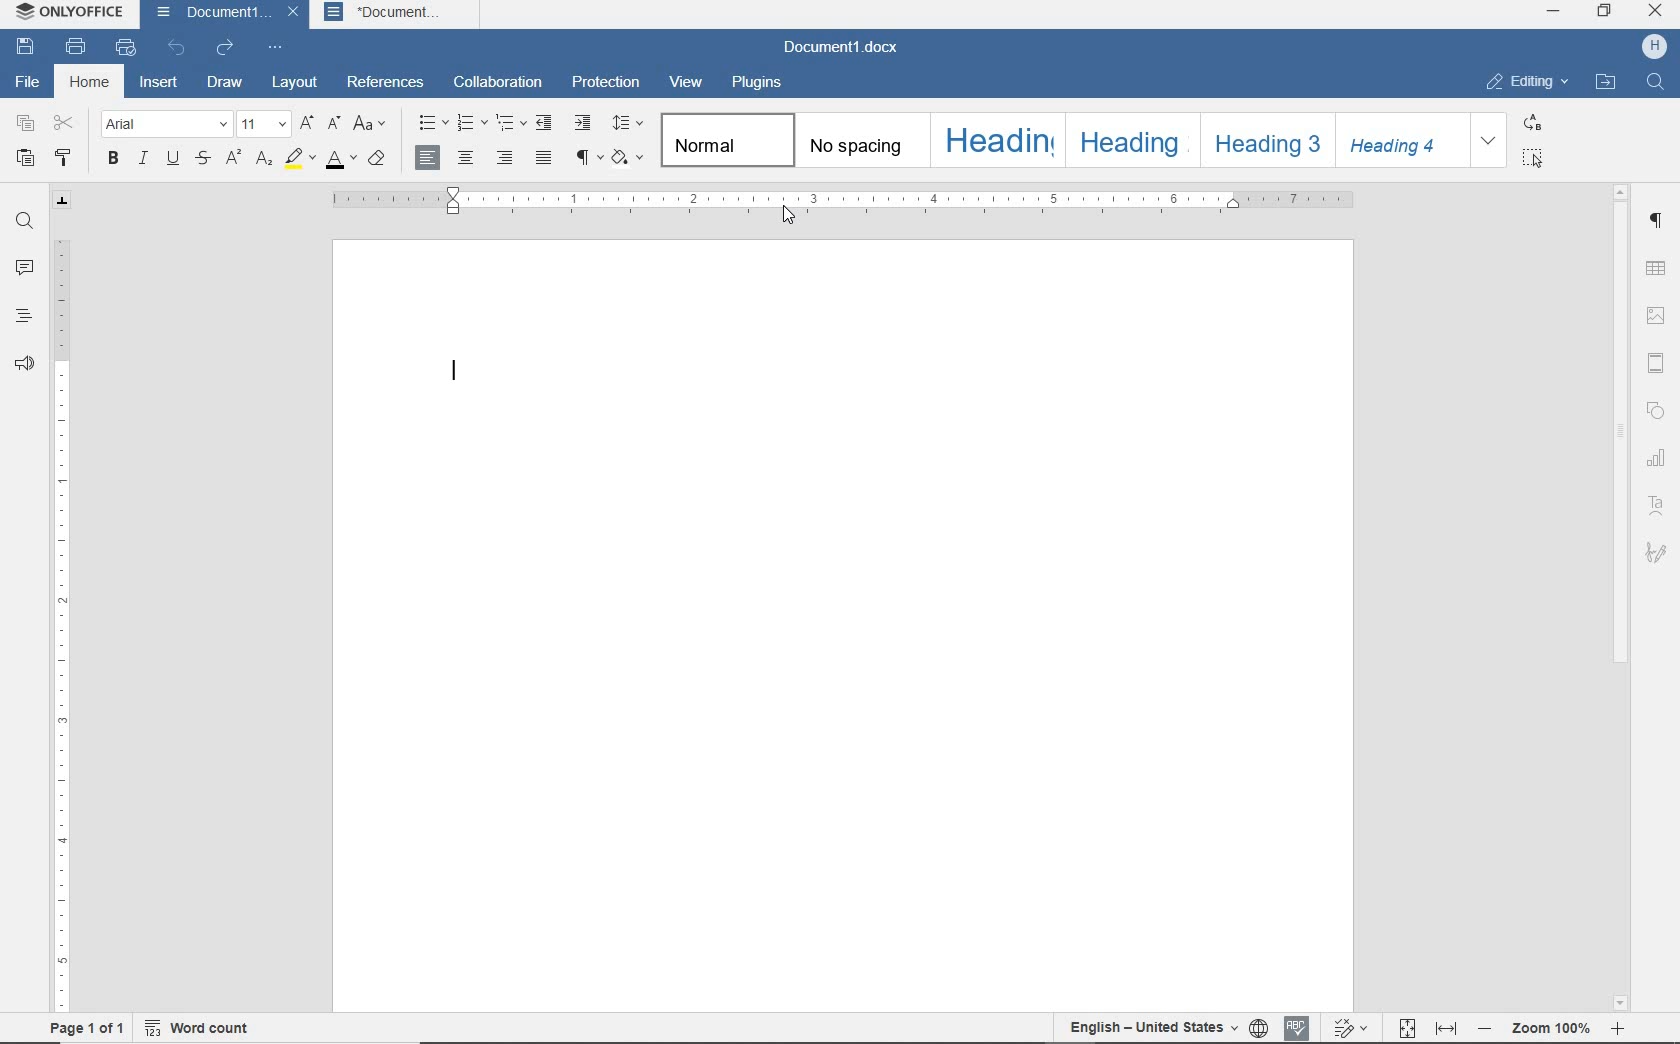  Describe the element at coordinates (62, 123) in the screenshot. I see `CUT` at that location.